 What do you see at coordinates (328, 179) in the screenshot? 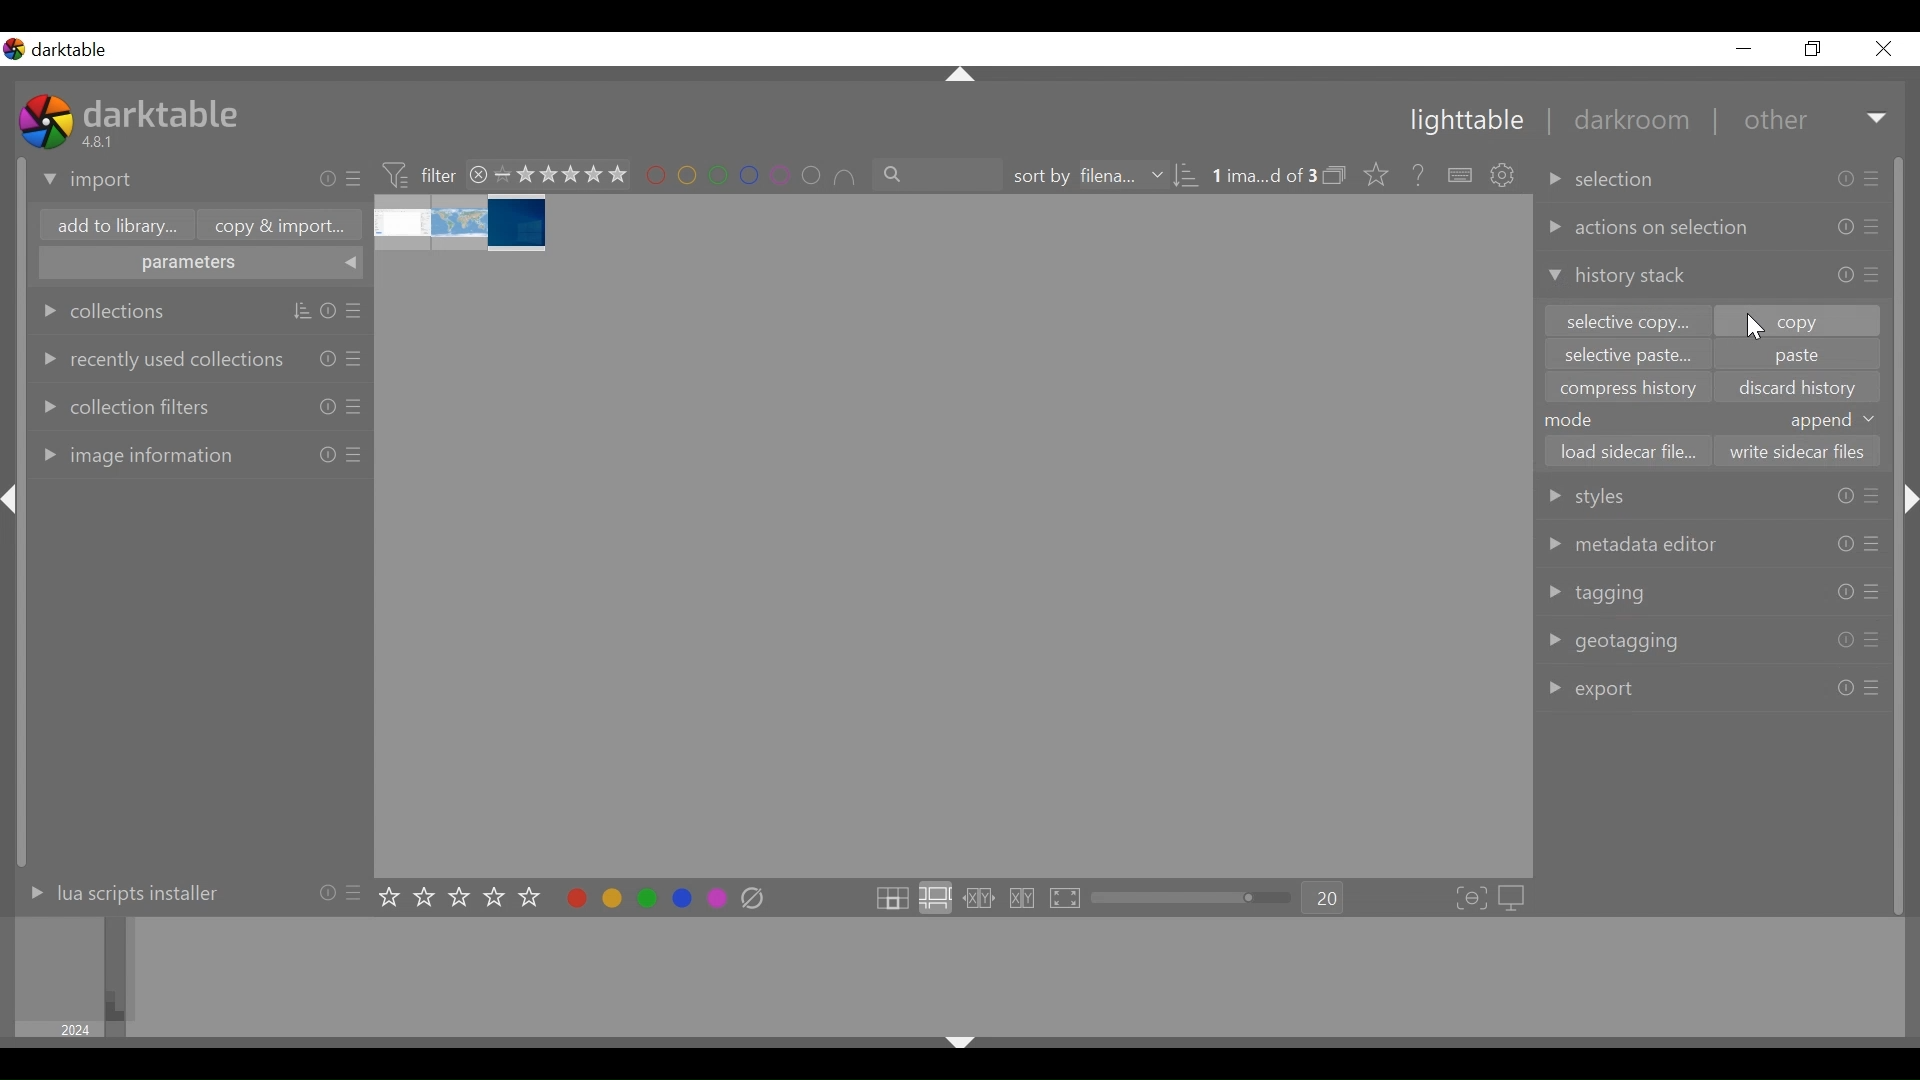
I see `info` at bounding box center [328, 179].